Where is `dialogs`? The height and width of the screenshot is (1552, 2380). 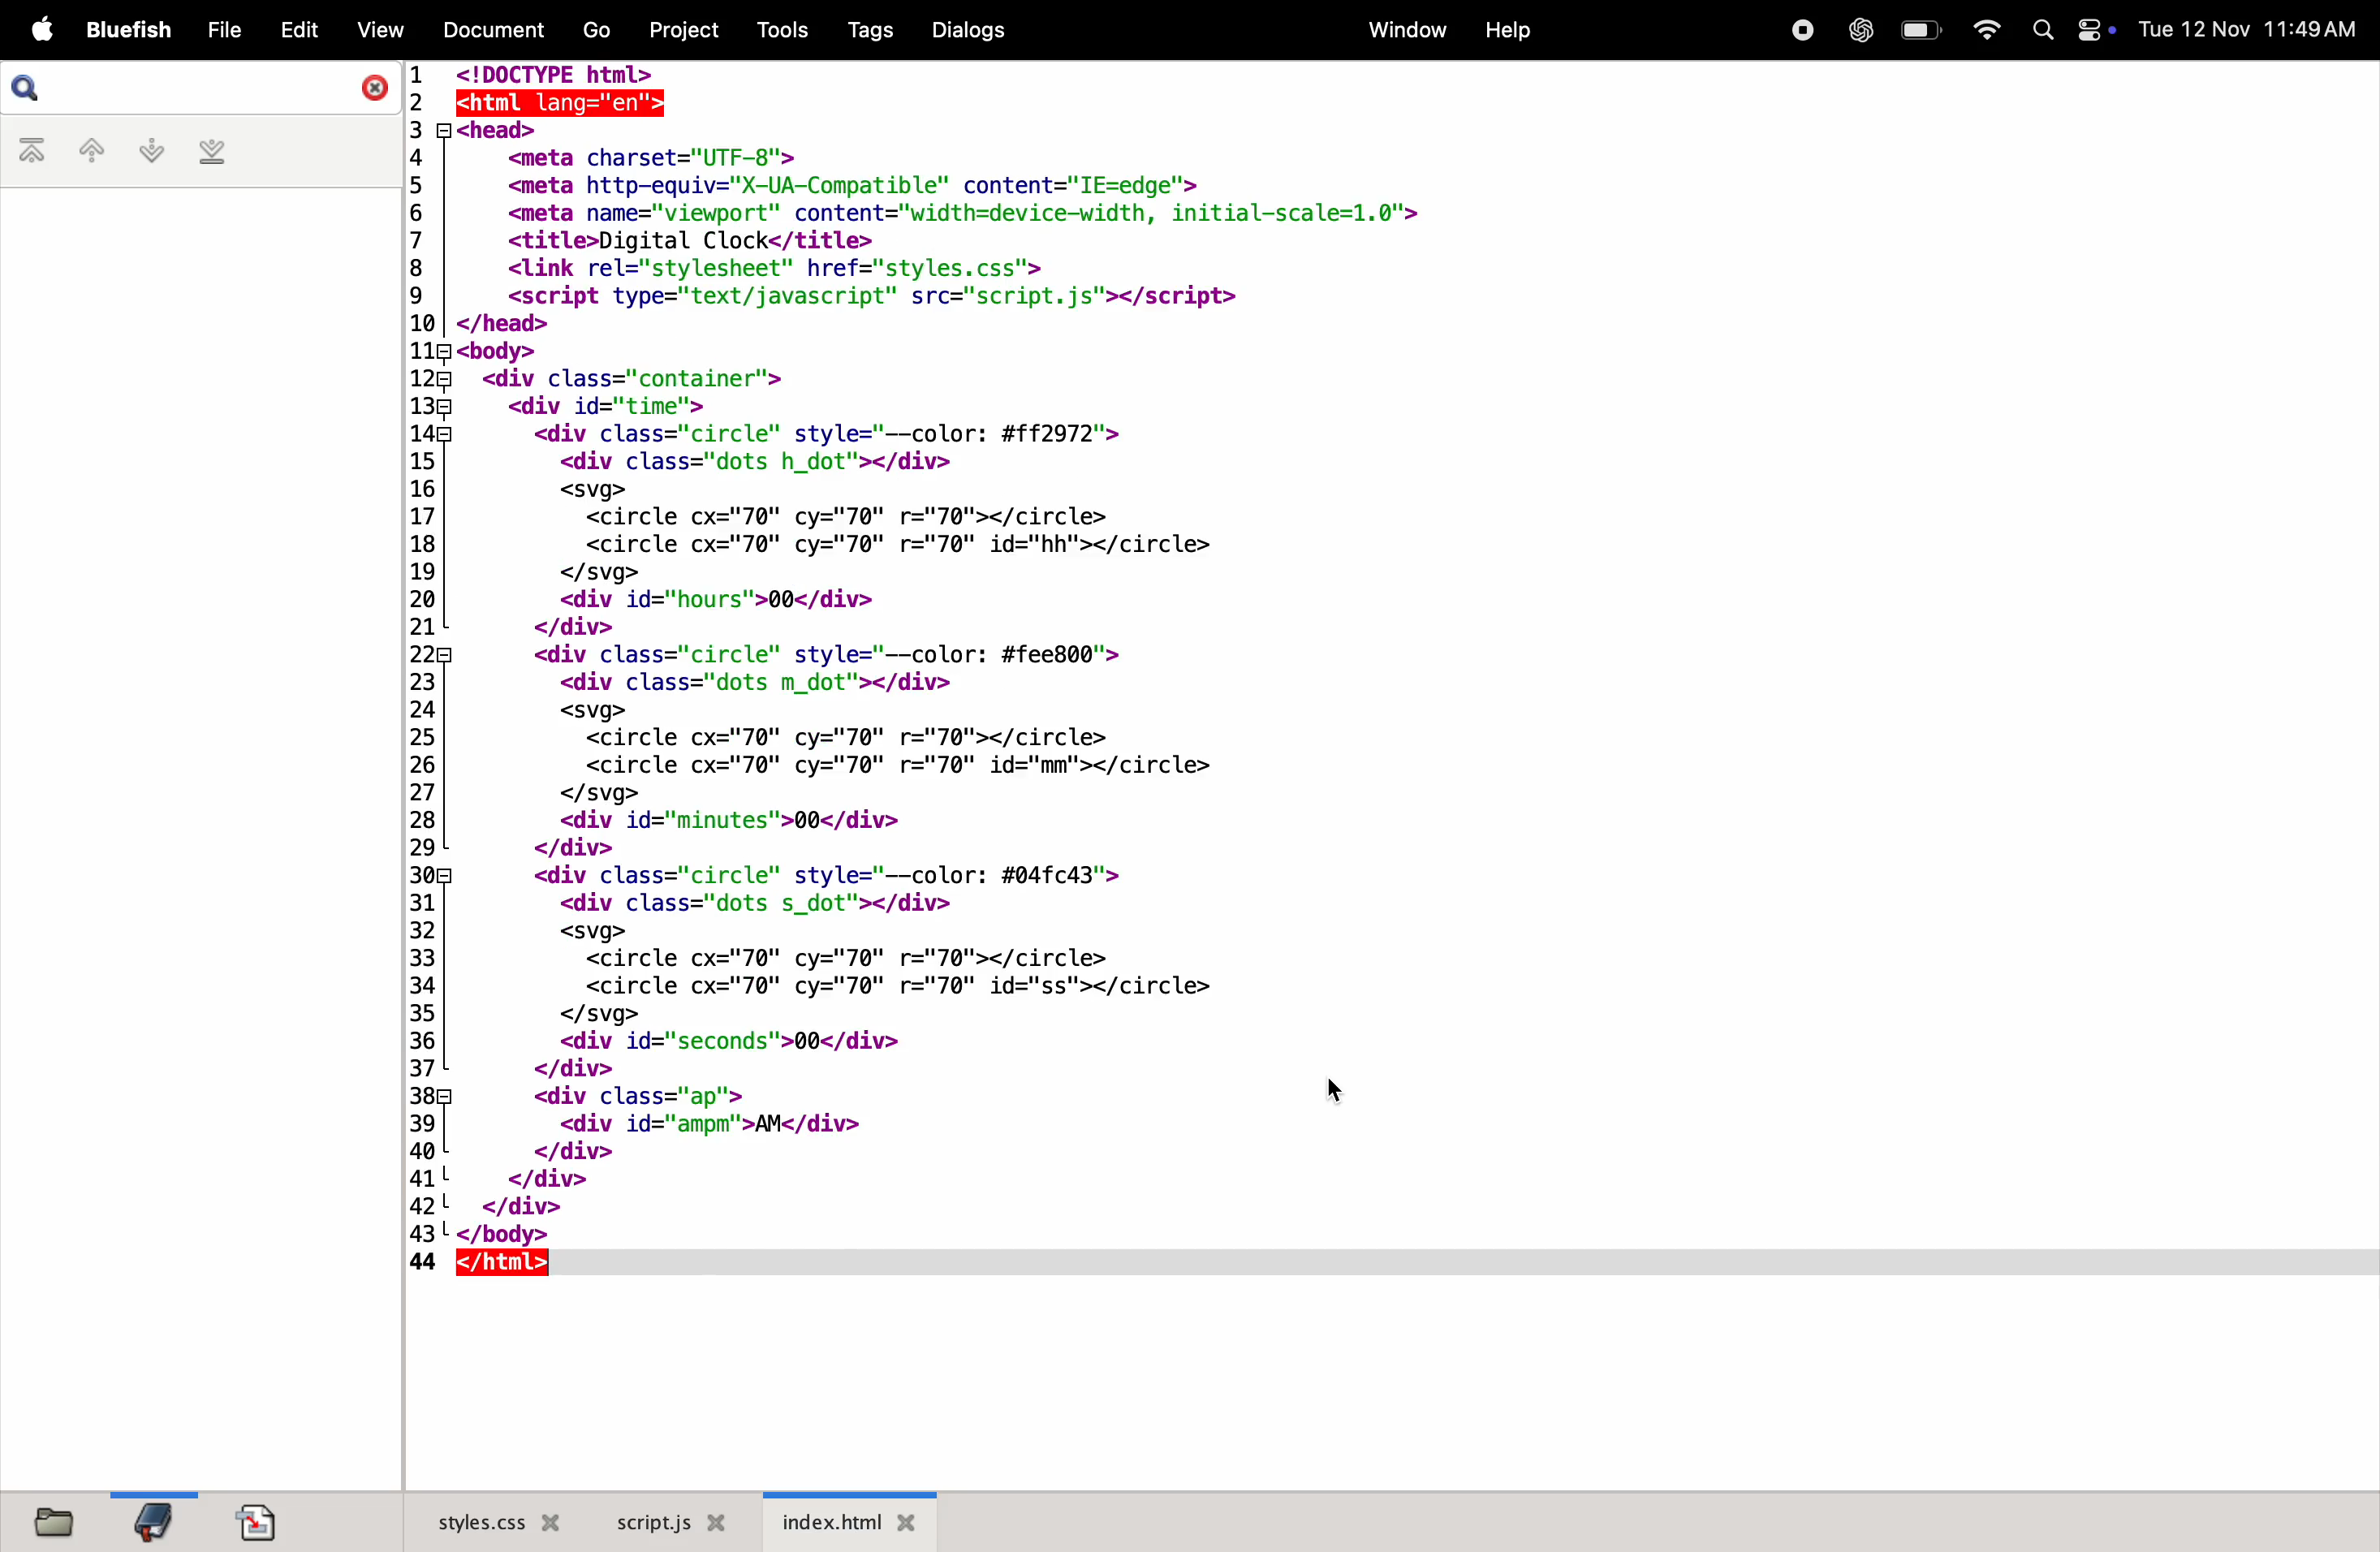
dialogs is located at coordinates (969, 30).